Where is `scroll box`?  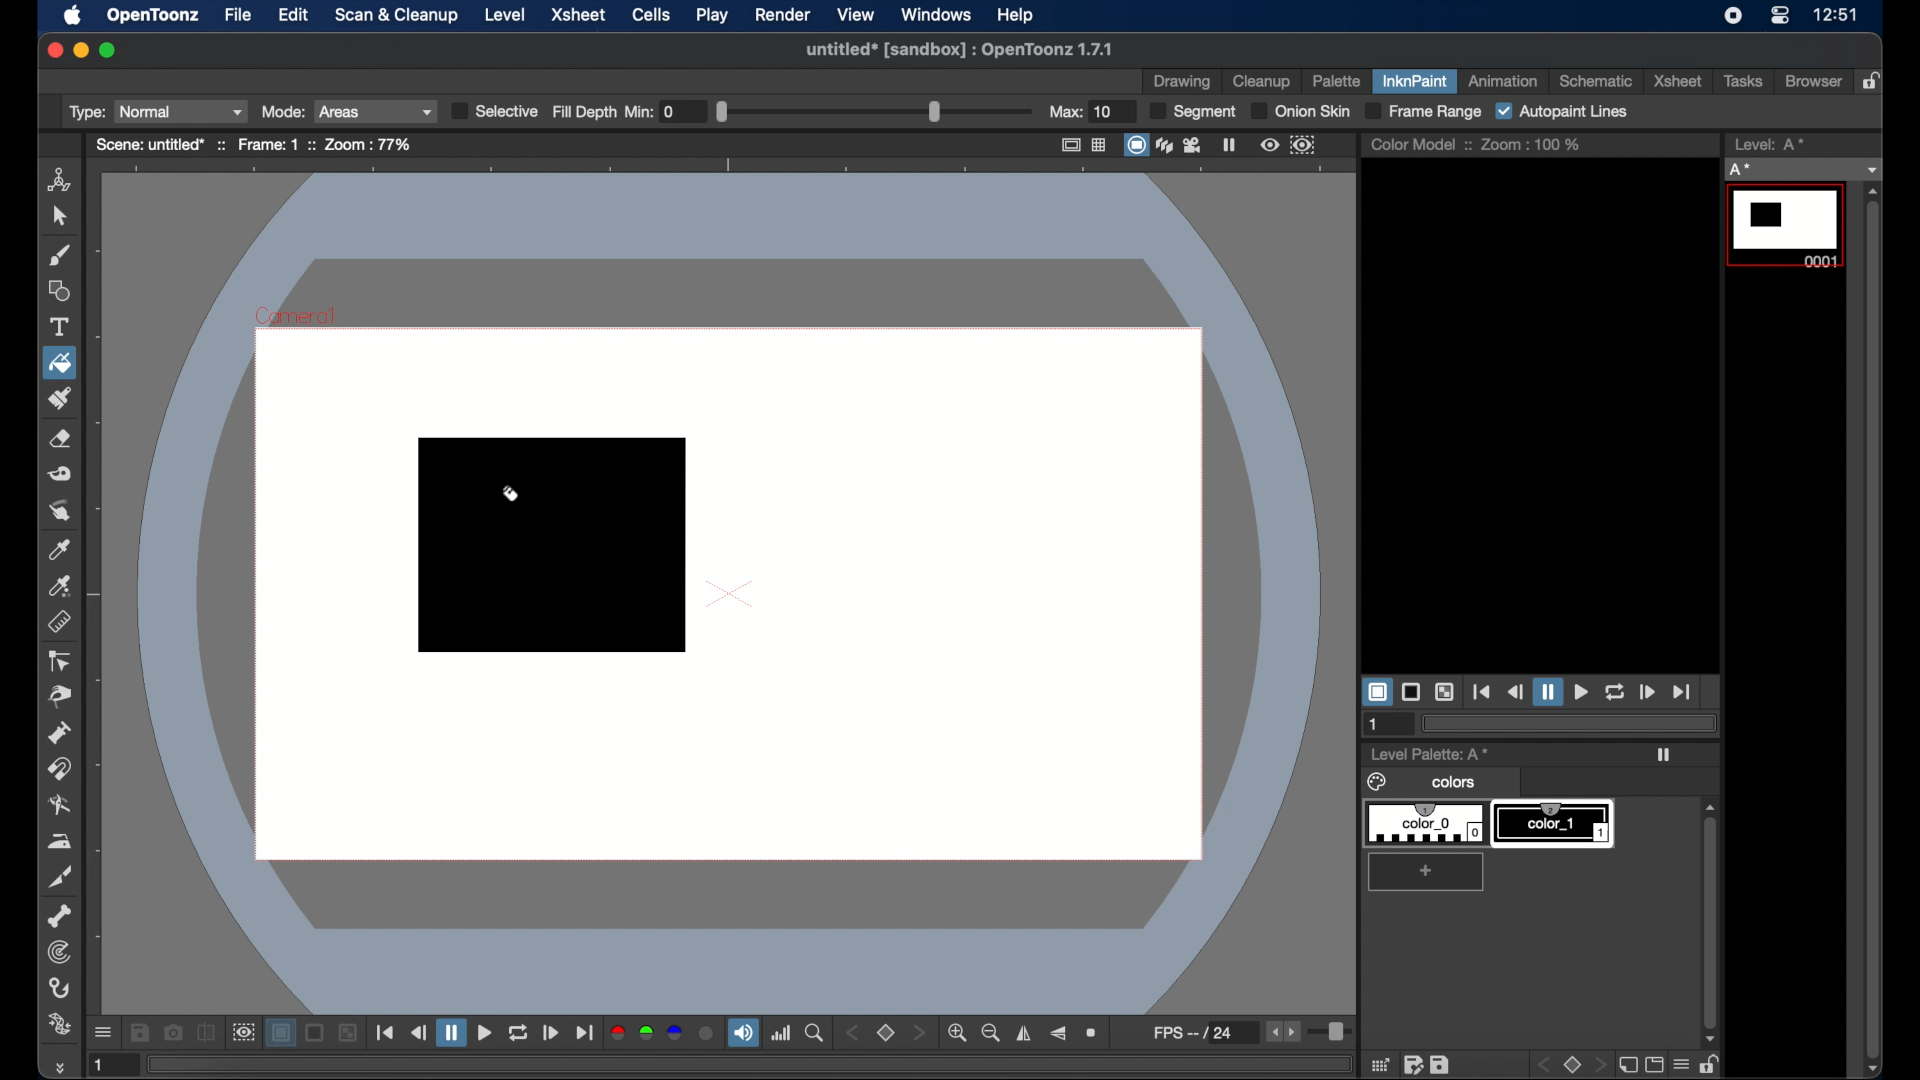 scroll box is located at coordinates (1873, 629).